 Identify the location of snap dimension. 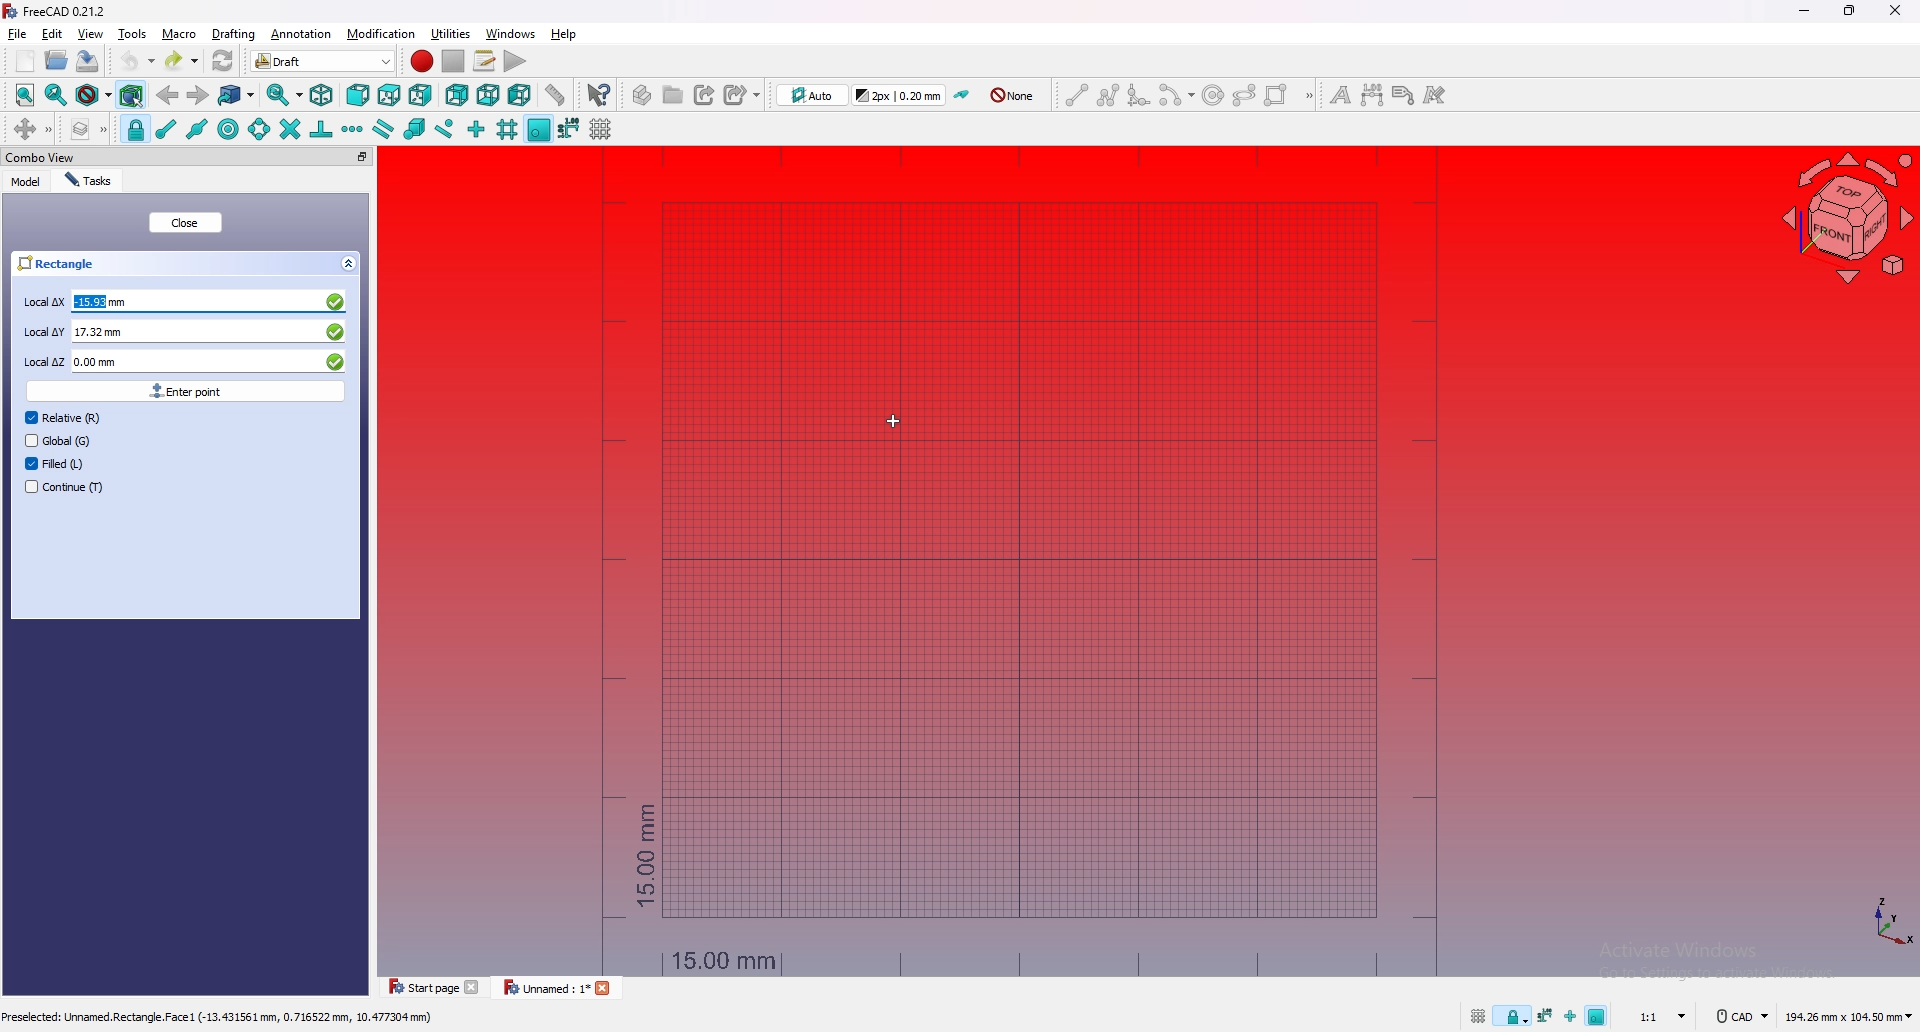
(1545, 1014).